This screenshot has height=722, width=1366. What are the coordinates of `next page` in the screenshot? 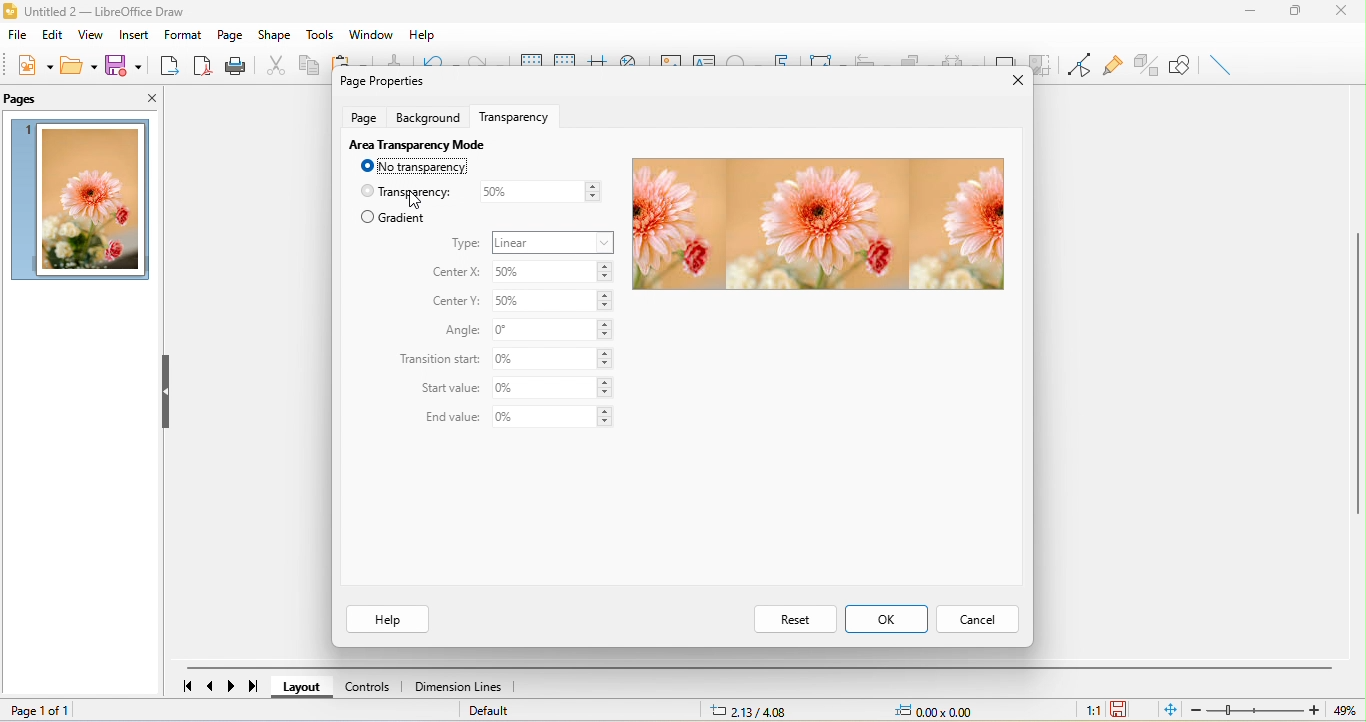 It's located at (229, 686).